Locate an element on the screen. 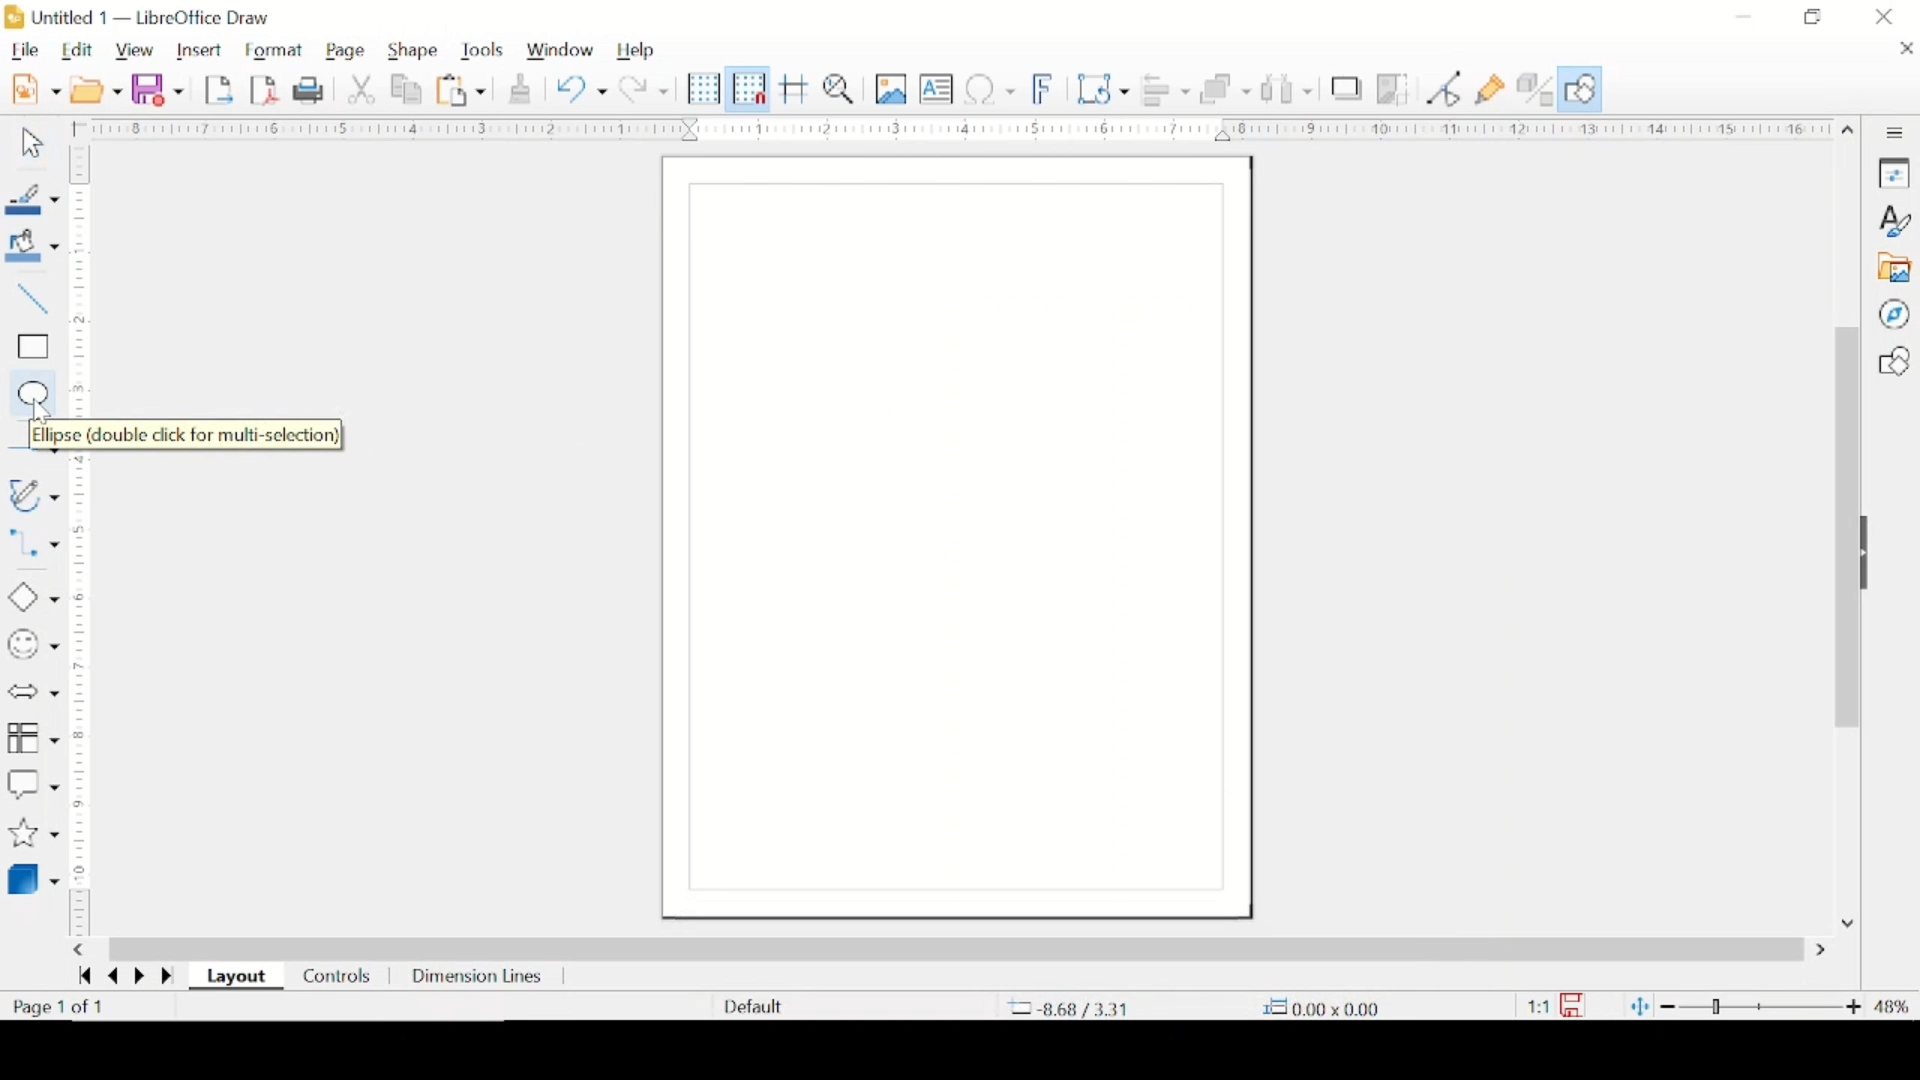 The image size is (1920, 1080). insert special characters is located at coordinates (991, 89).